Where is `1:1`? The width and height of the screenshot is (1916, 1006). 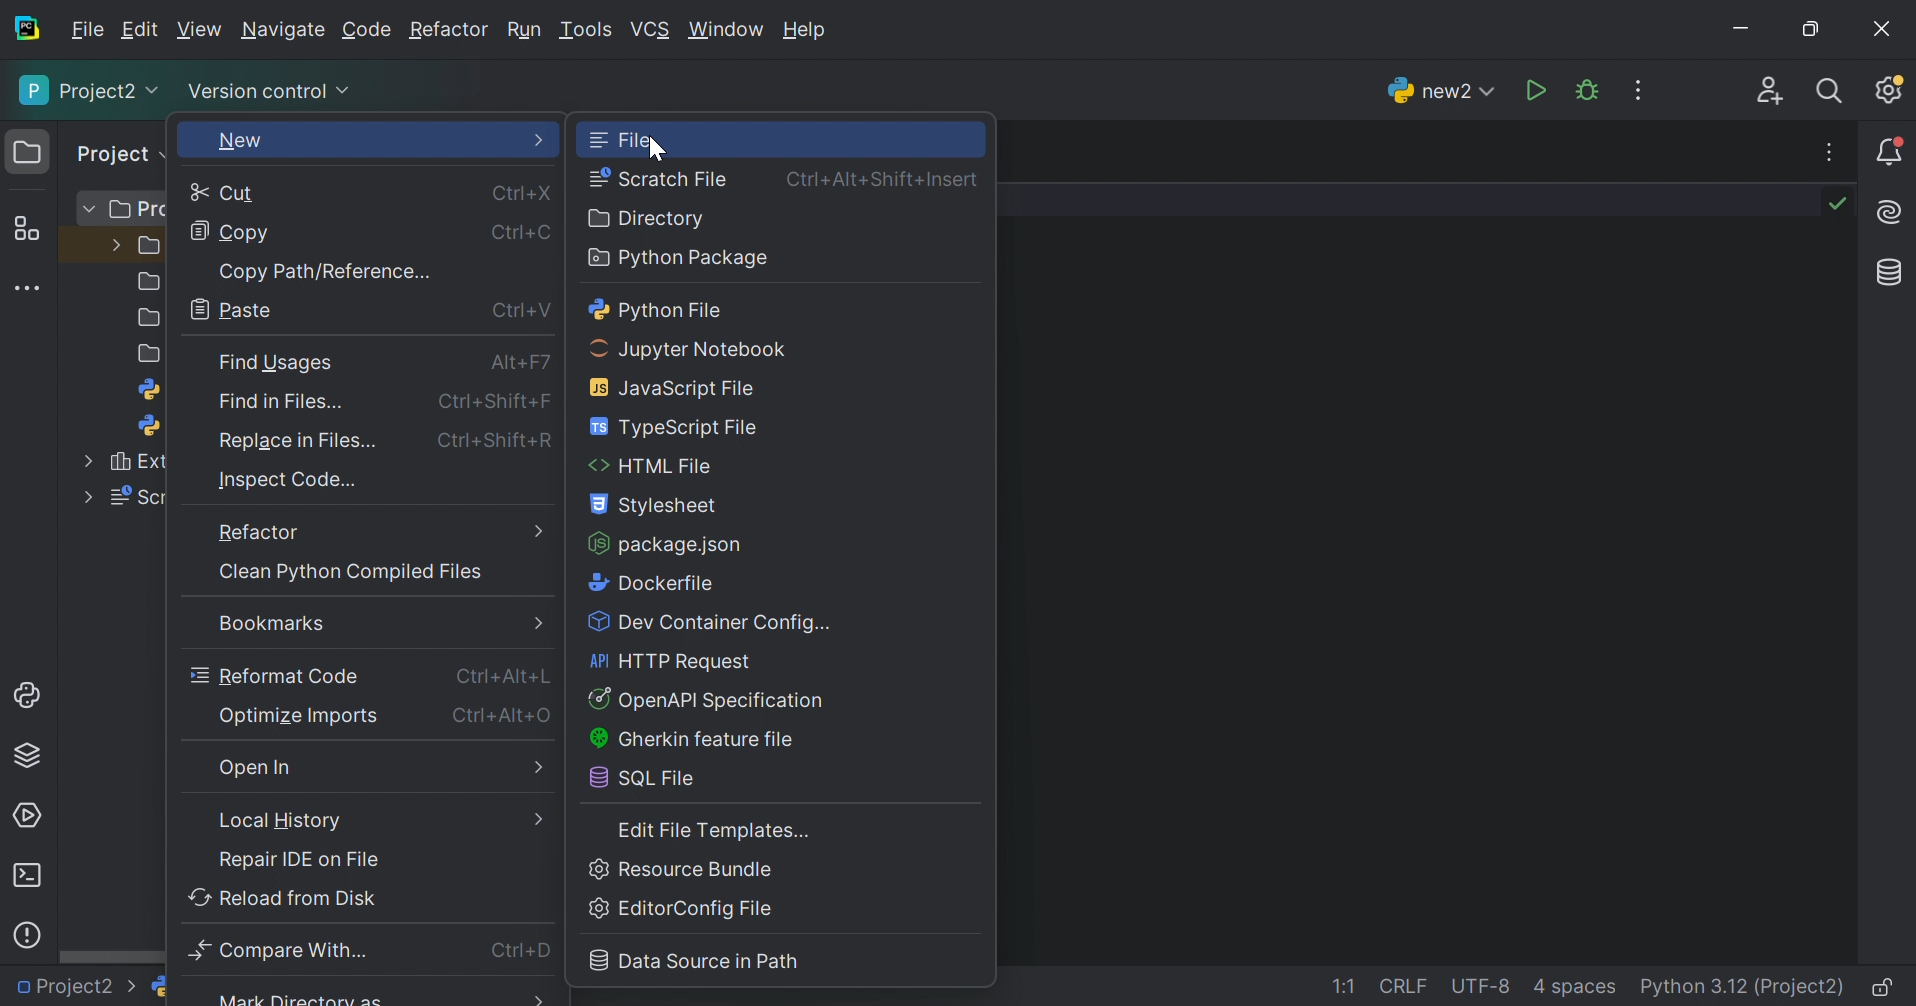 1:1 is located at coordinates (1349, 988).